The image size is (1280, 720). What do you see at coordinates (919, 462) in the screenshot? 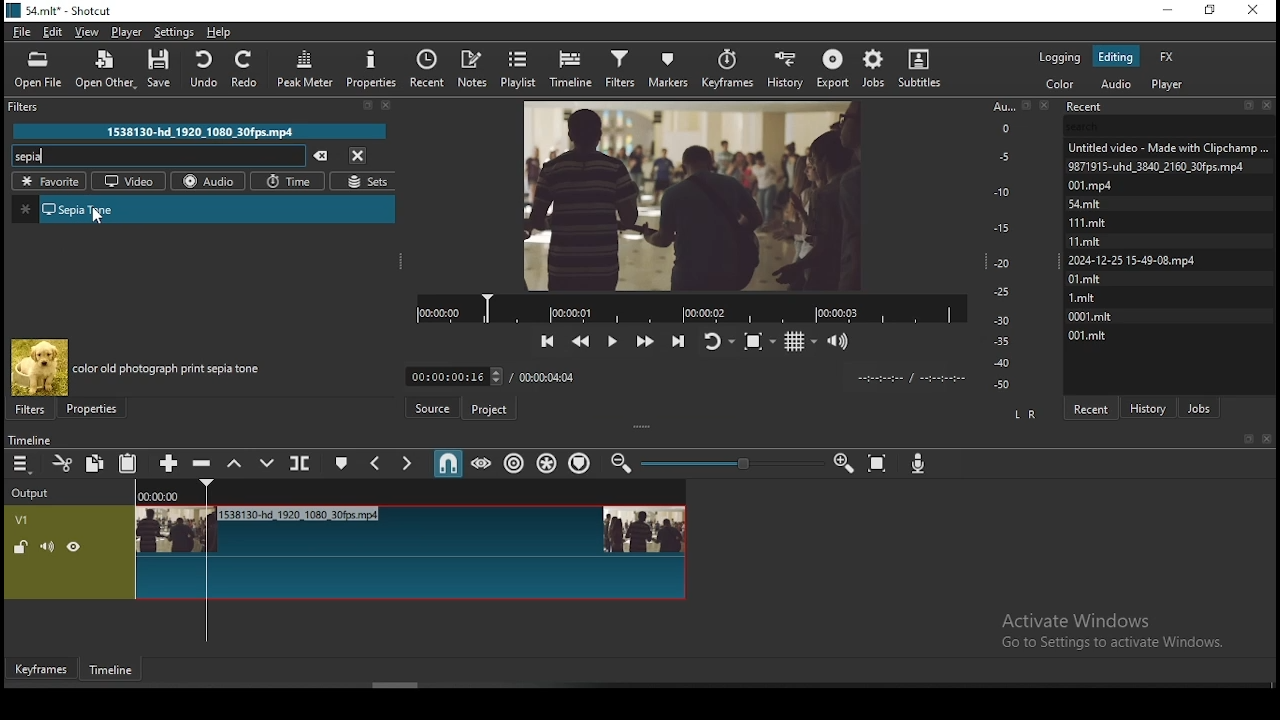
I see `record audio` at bounding box center [919, 462].